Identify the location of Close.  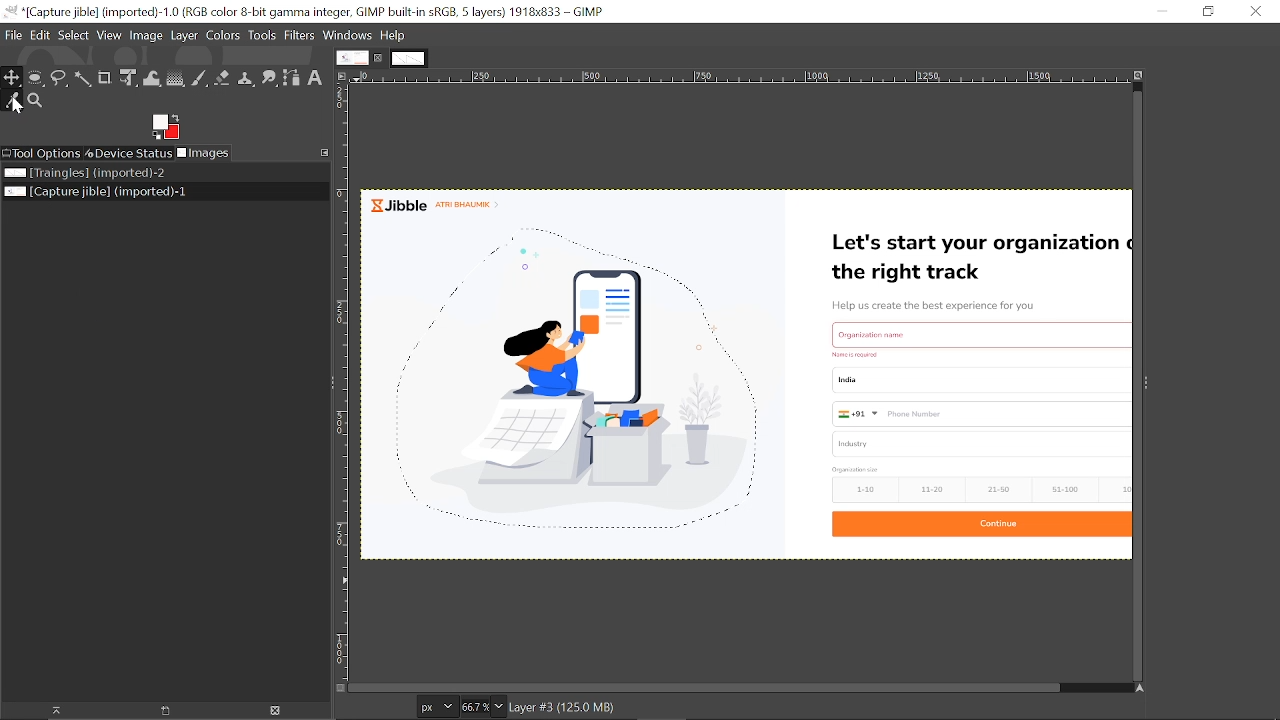
(1256, 12).